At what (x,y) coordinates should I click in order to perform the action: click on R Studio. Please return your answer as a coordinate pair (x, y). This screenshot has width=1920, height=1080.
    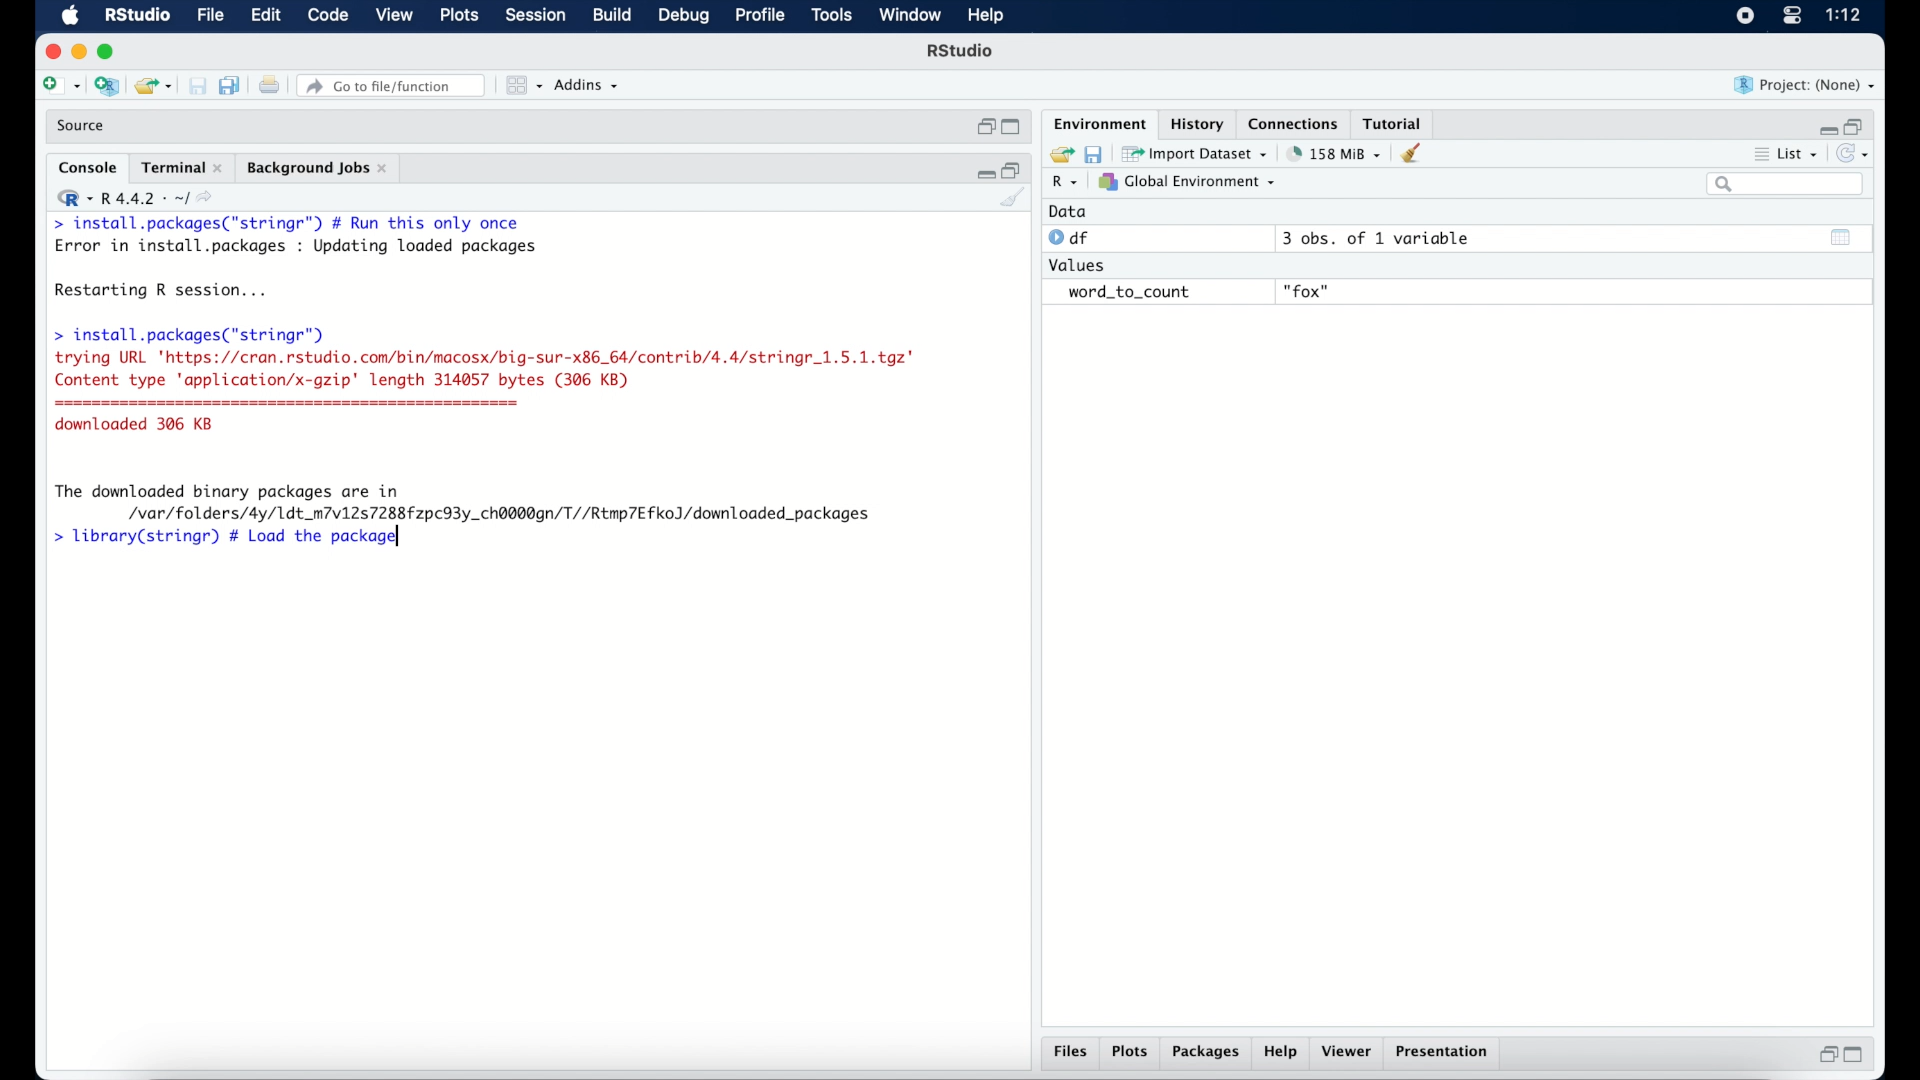
    Looking at the image, I should click on (136, 16).